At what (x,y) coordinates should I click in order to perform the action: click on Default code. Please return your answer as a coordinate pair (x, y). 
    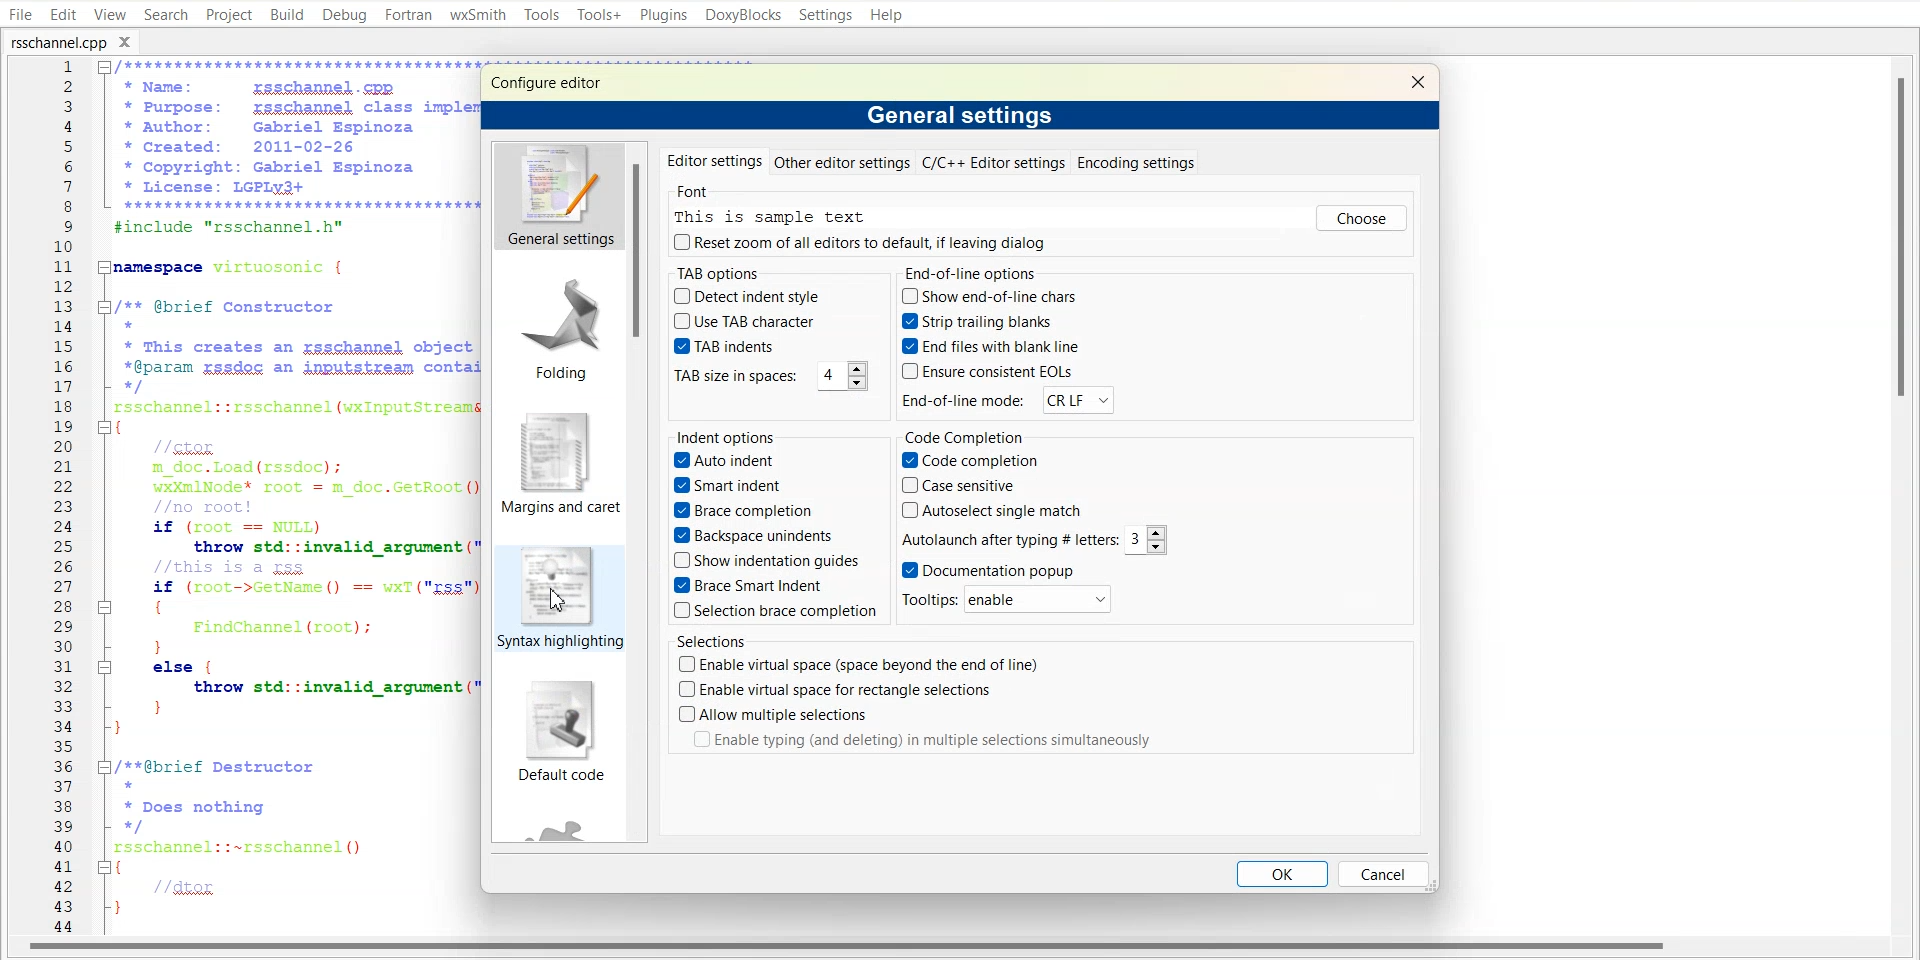
    Looking at the image, I should click on (559, 735).